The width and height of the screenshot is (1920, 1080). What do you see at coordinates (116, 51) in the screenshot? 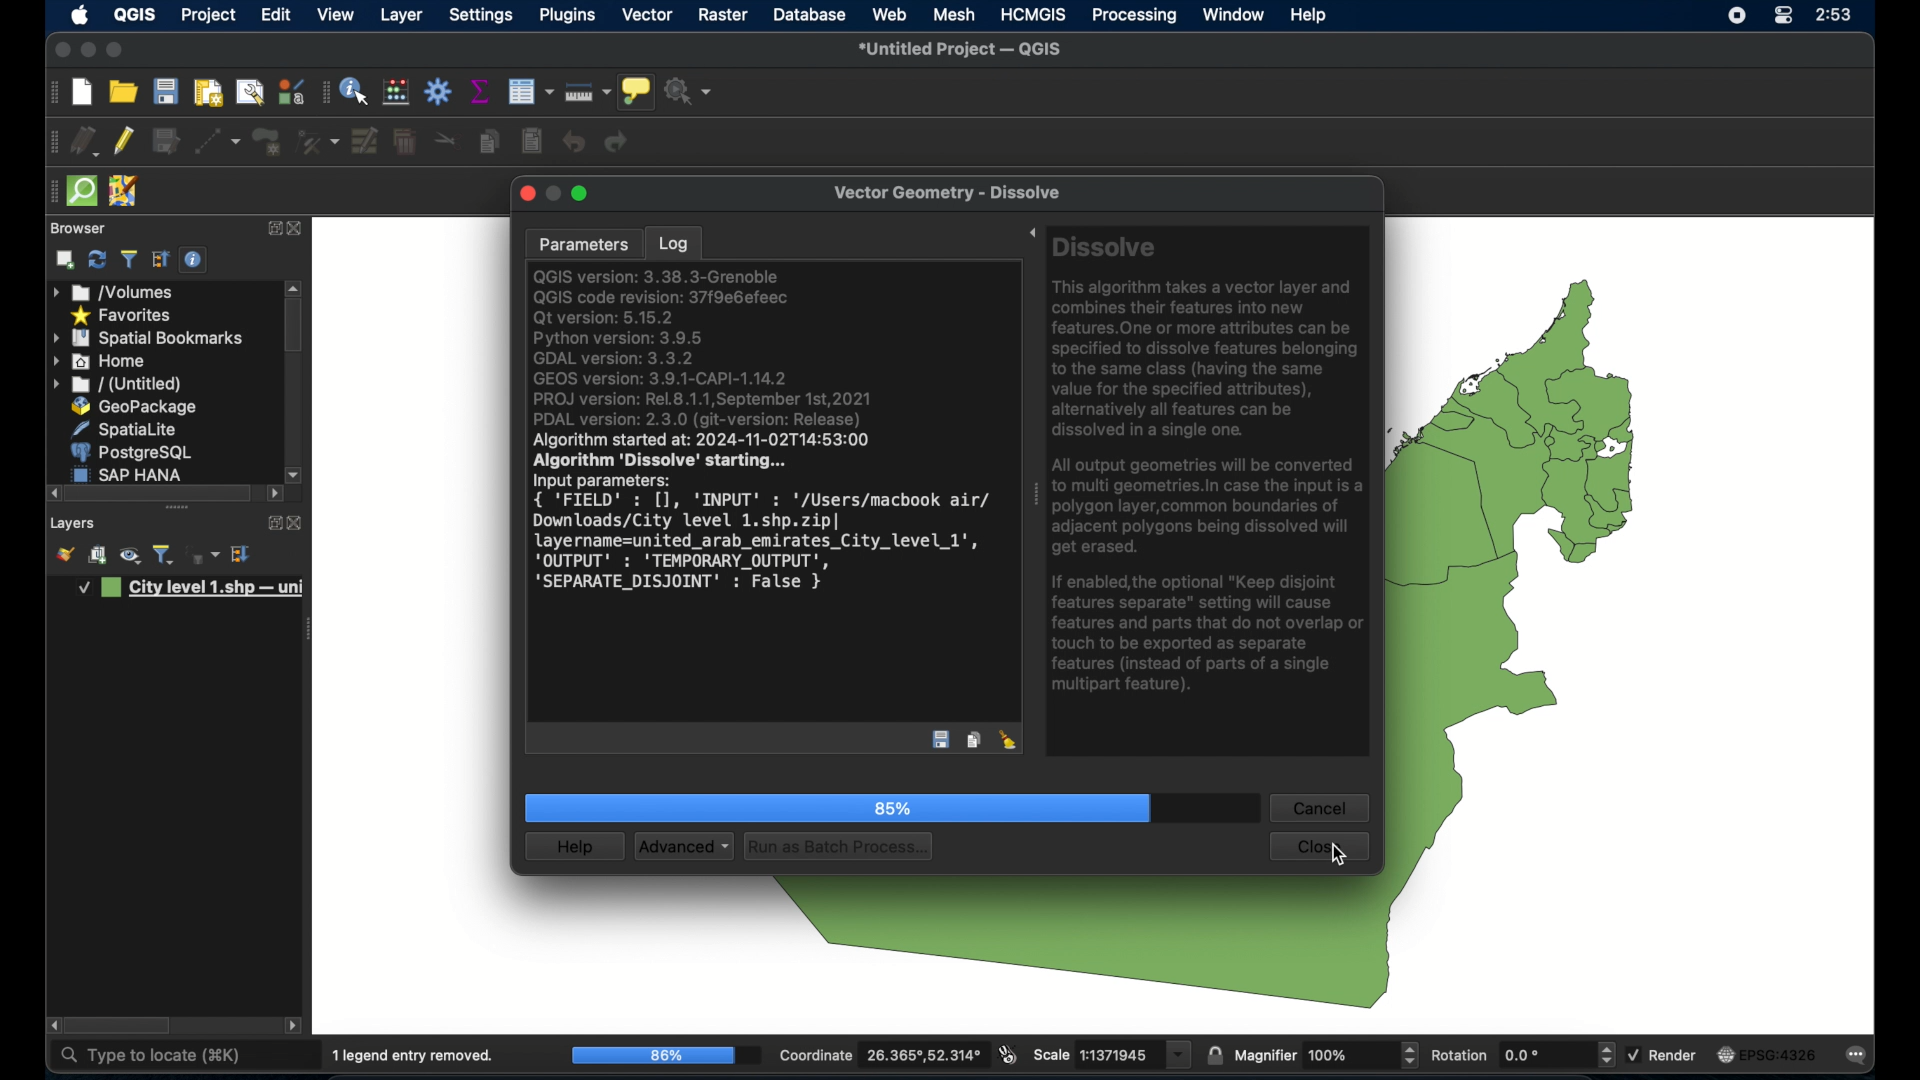
I see `maximize` at bounding box center [116, 51].